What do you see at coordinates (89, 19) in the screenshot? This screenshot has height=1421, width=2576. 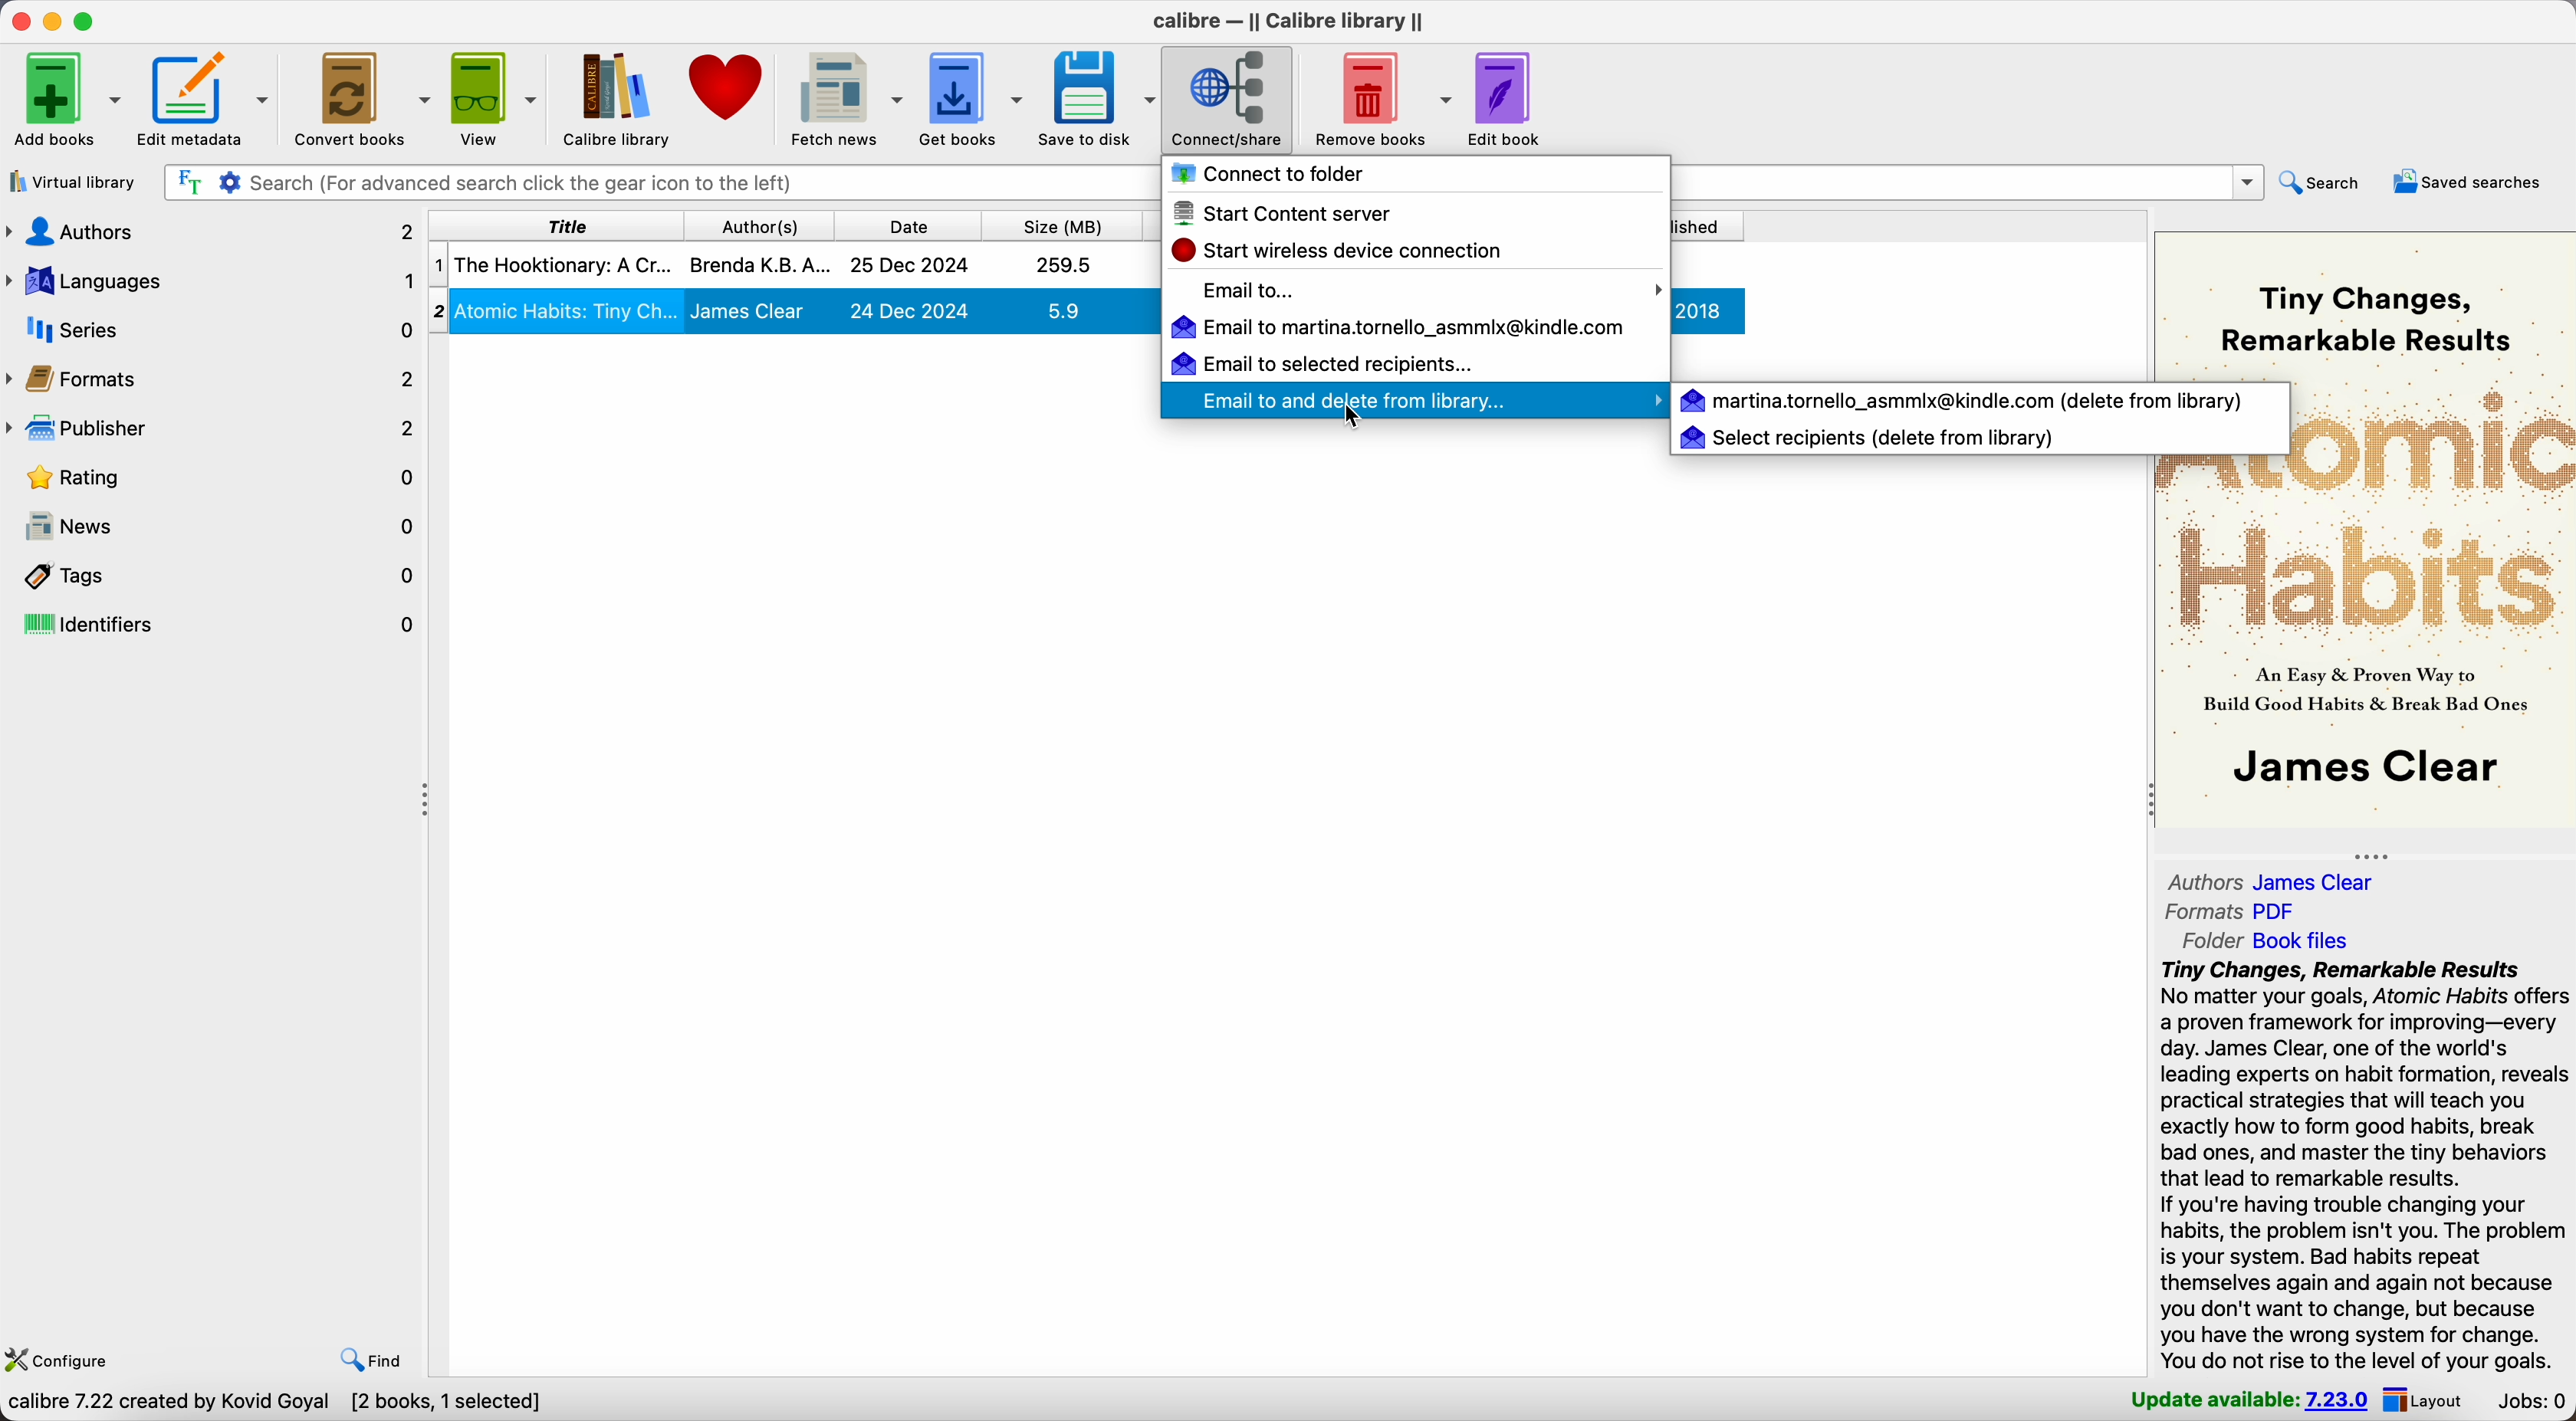 I see `maximize Calibre` at bounding box center [89, 19].